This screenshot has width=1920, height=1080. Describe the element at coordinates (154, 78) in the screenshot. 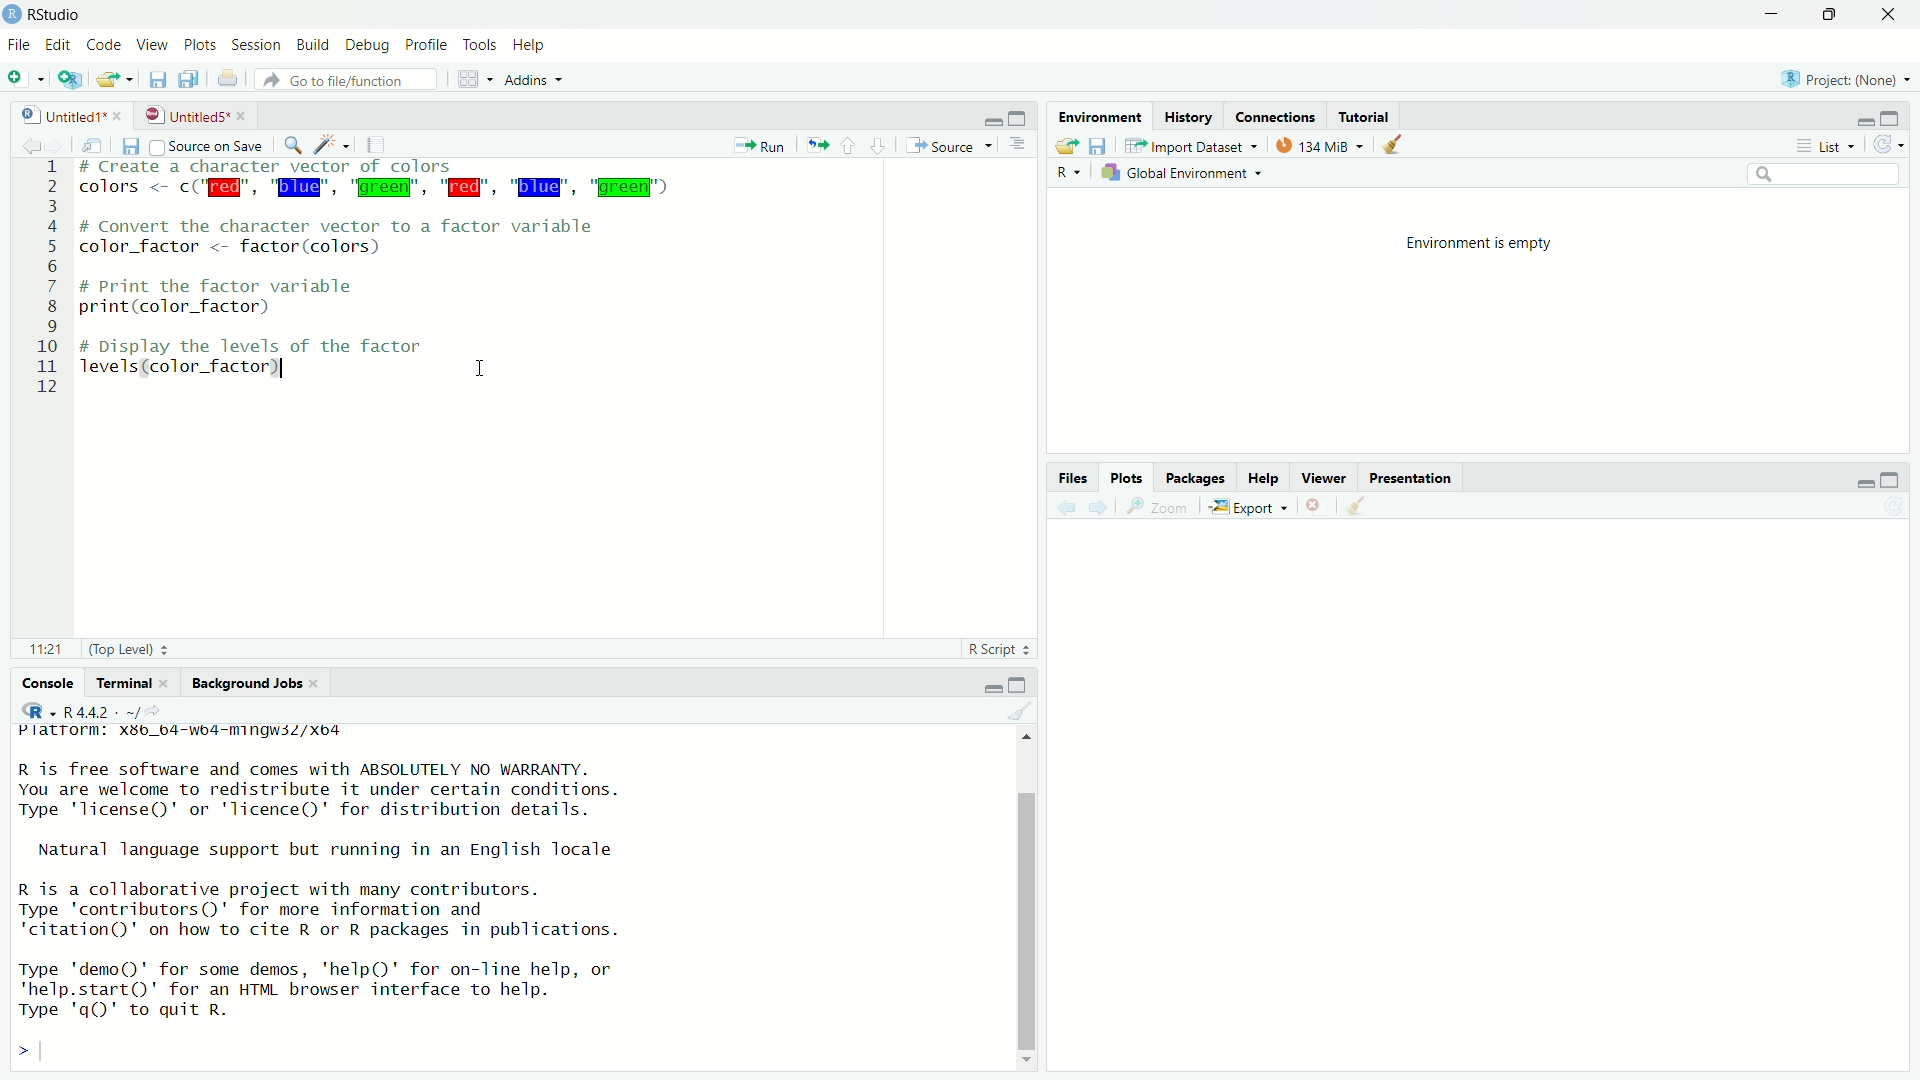

I see `save current document` at that location.